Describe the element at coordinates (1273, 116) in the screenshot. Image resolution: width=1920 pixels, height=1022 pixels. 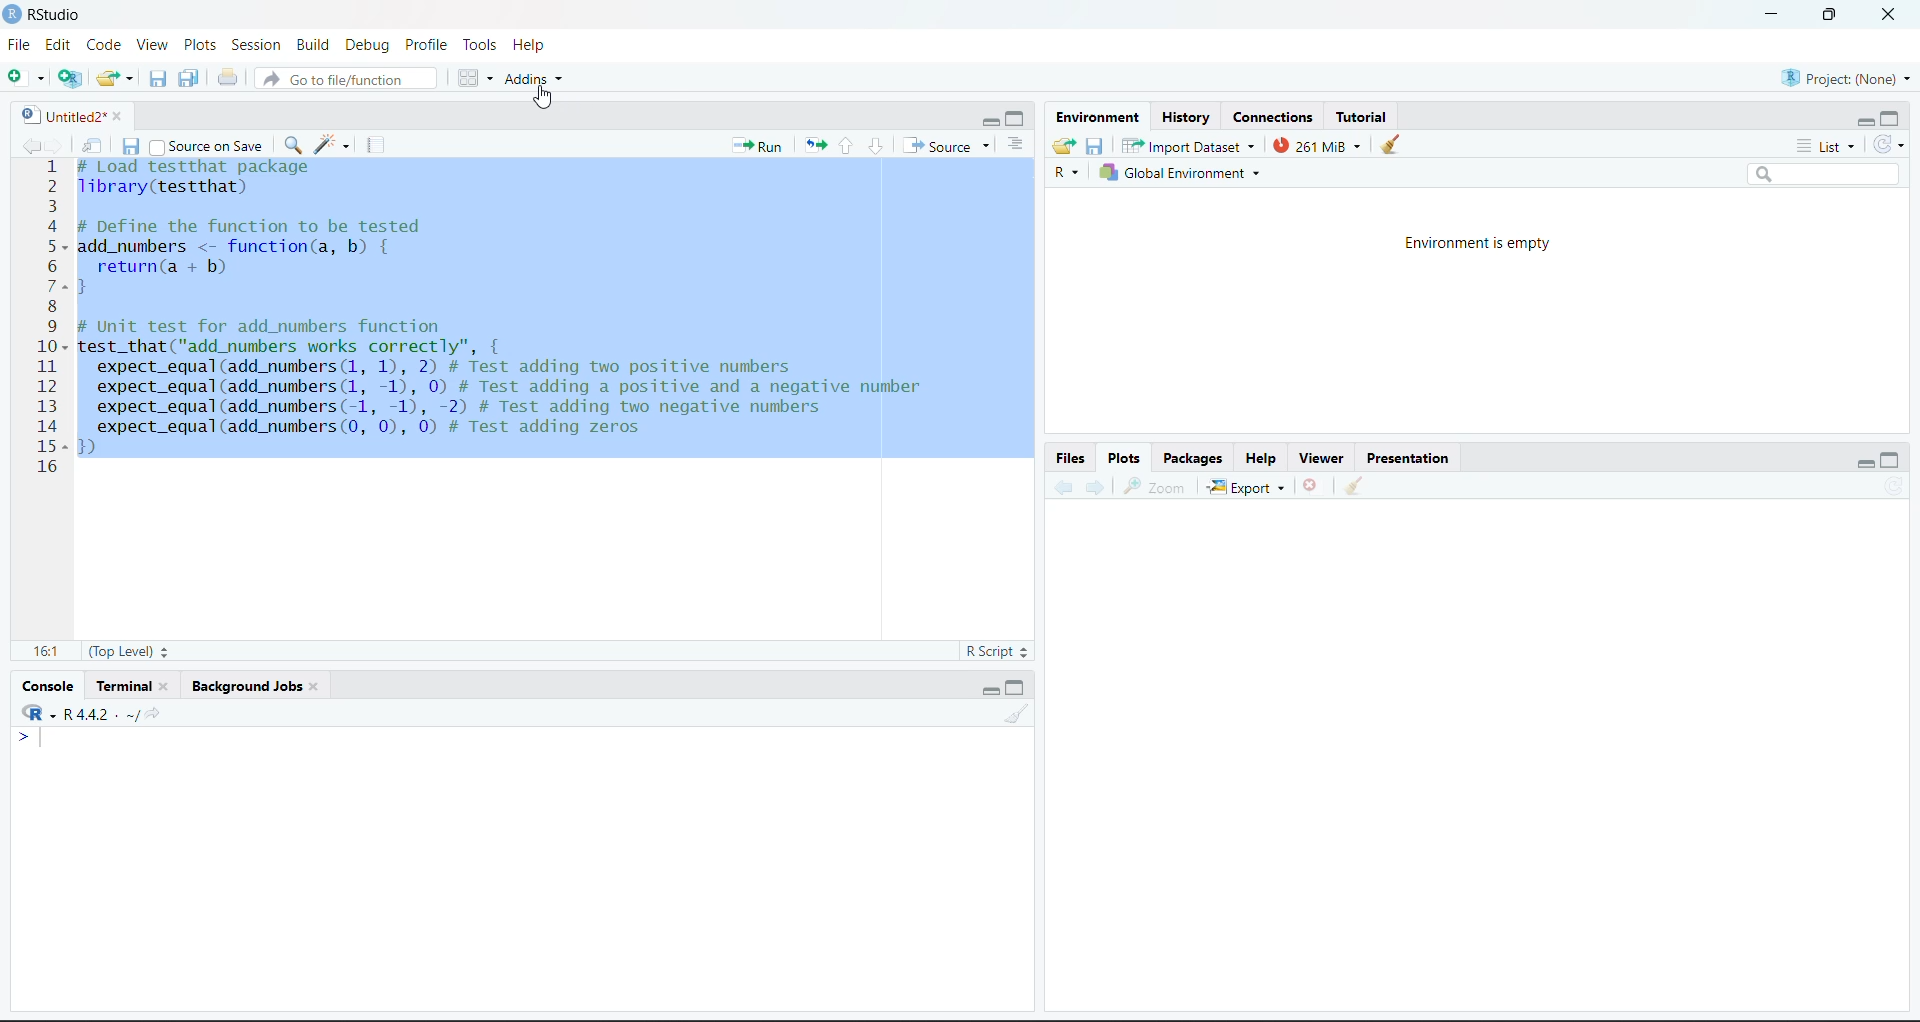
I see `Connections` at that location.